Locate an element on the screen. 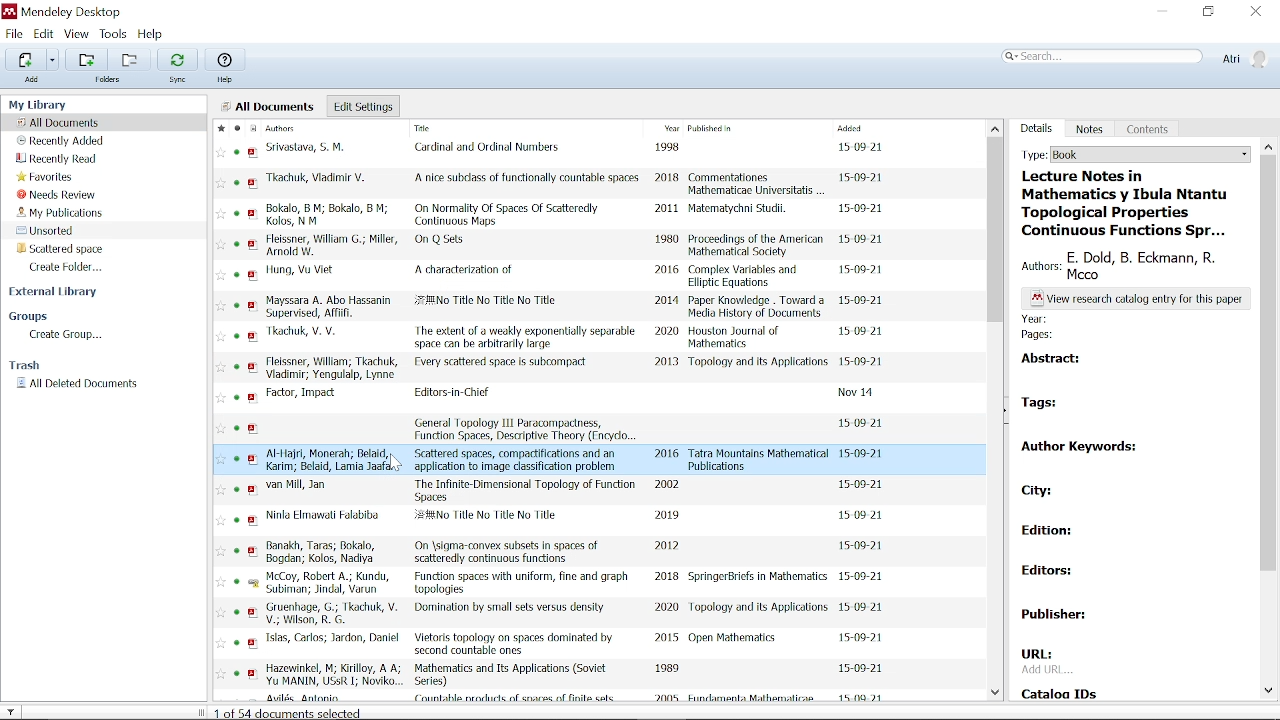  favorites is located at coordinates (46, 178).